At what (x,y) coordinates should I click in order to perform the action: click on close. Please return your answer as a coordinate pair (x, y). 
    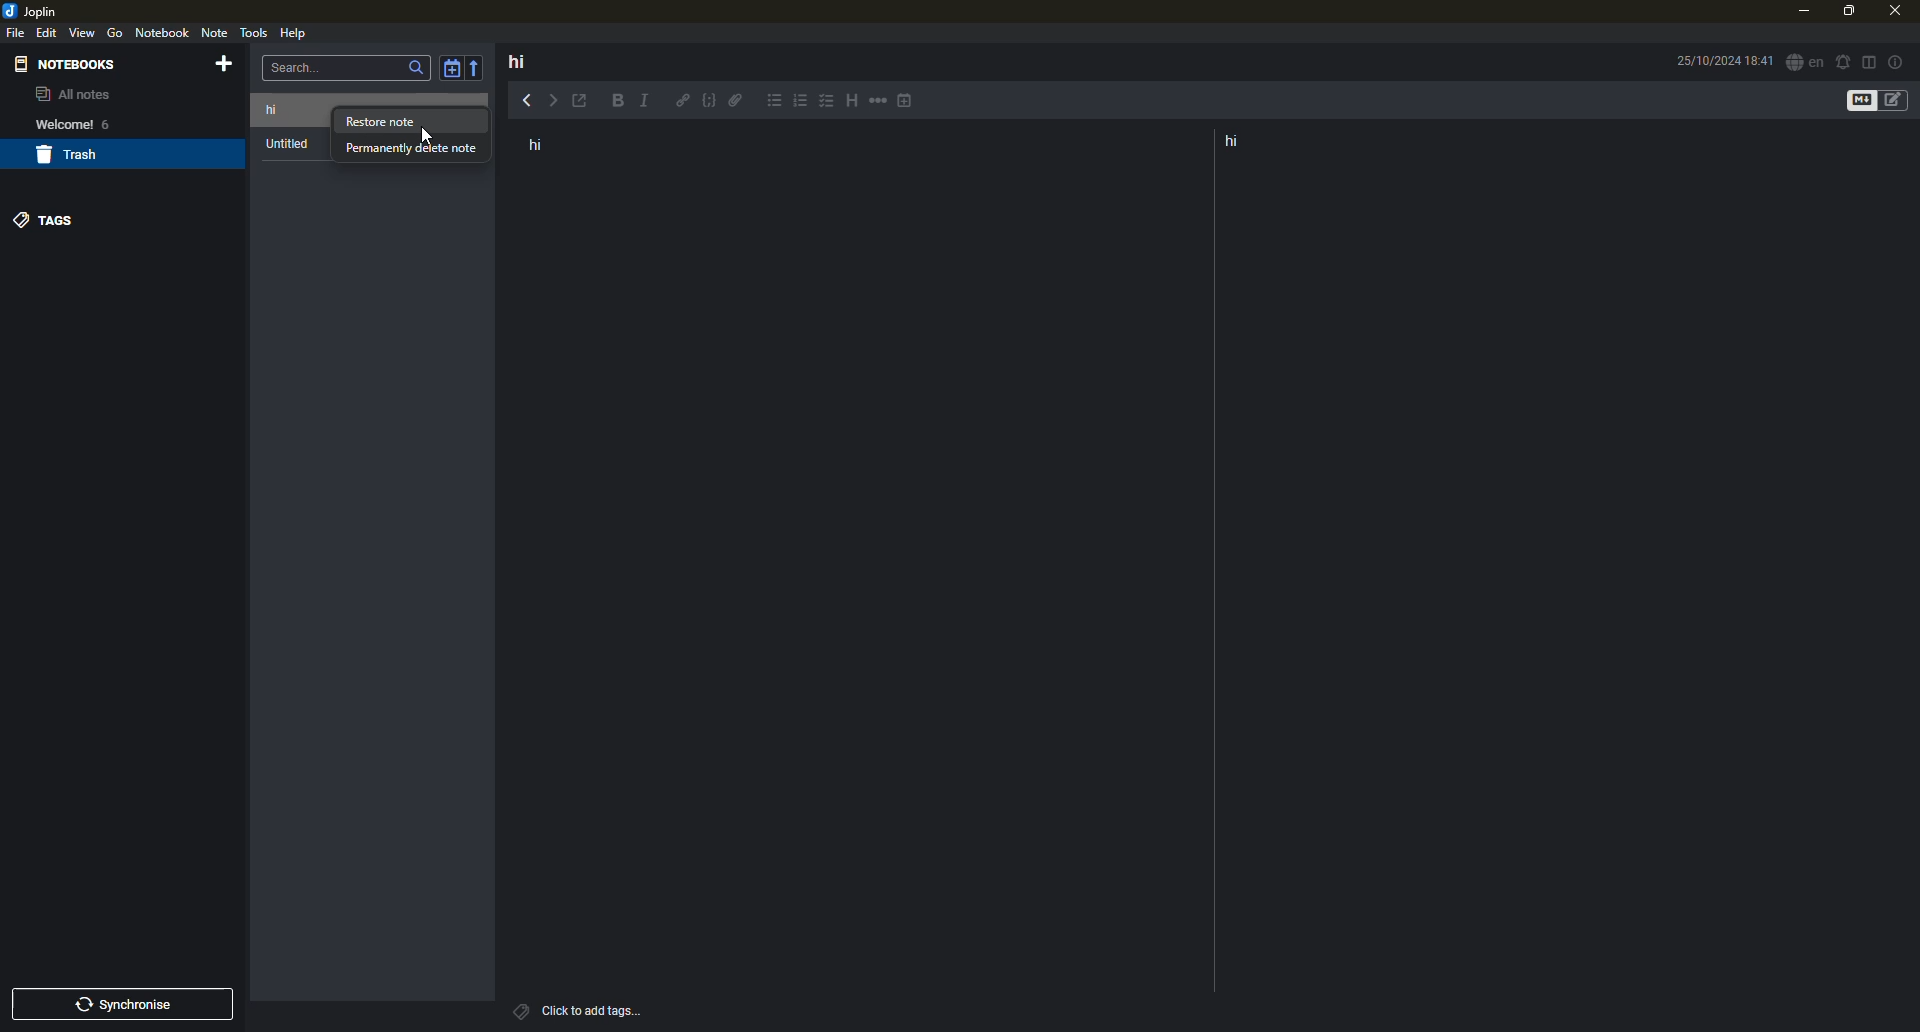
    Looking at the image, I should click on (1893, 9).